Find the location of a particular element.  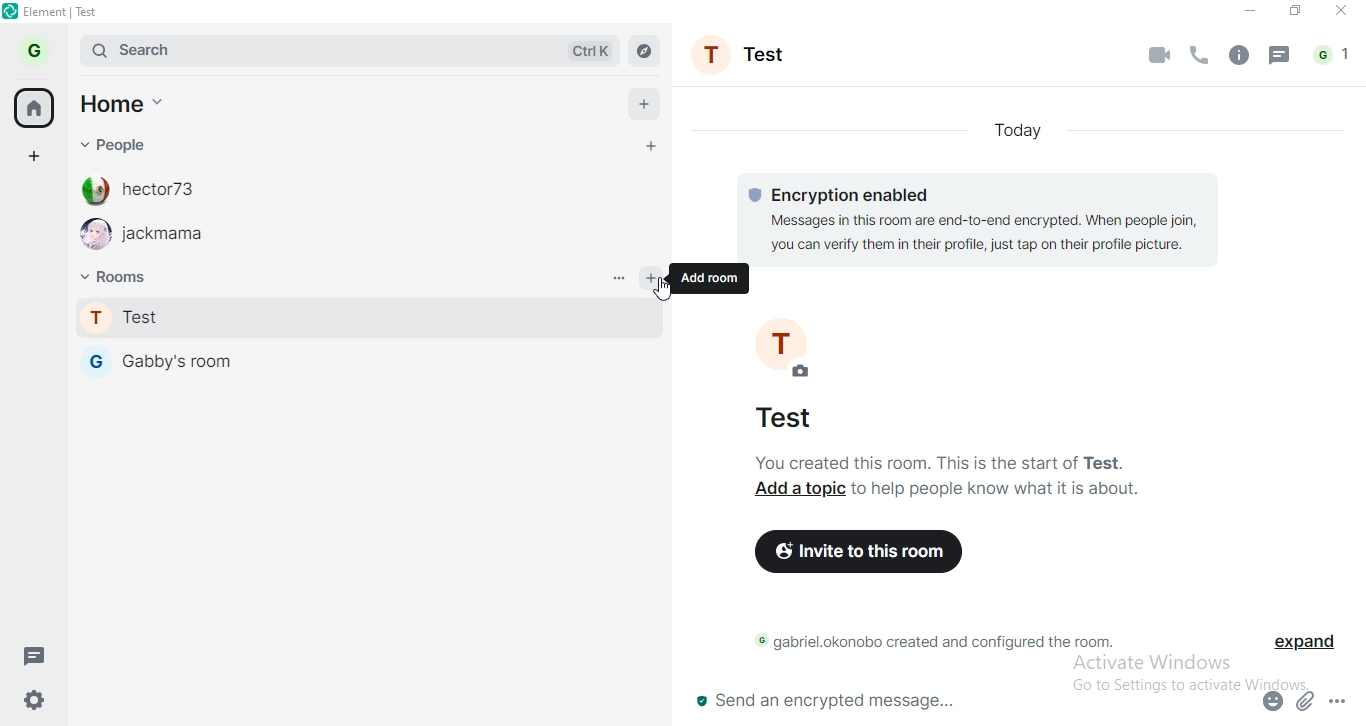

profie photo is located at coordinates (781, 349).